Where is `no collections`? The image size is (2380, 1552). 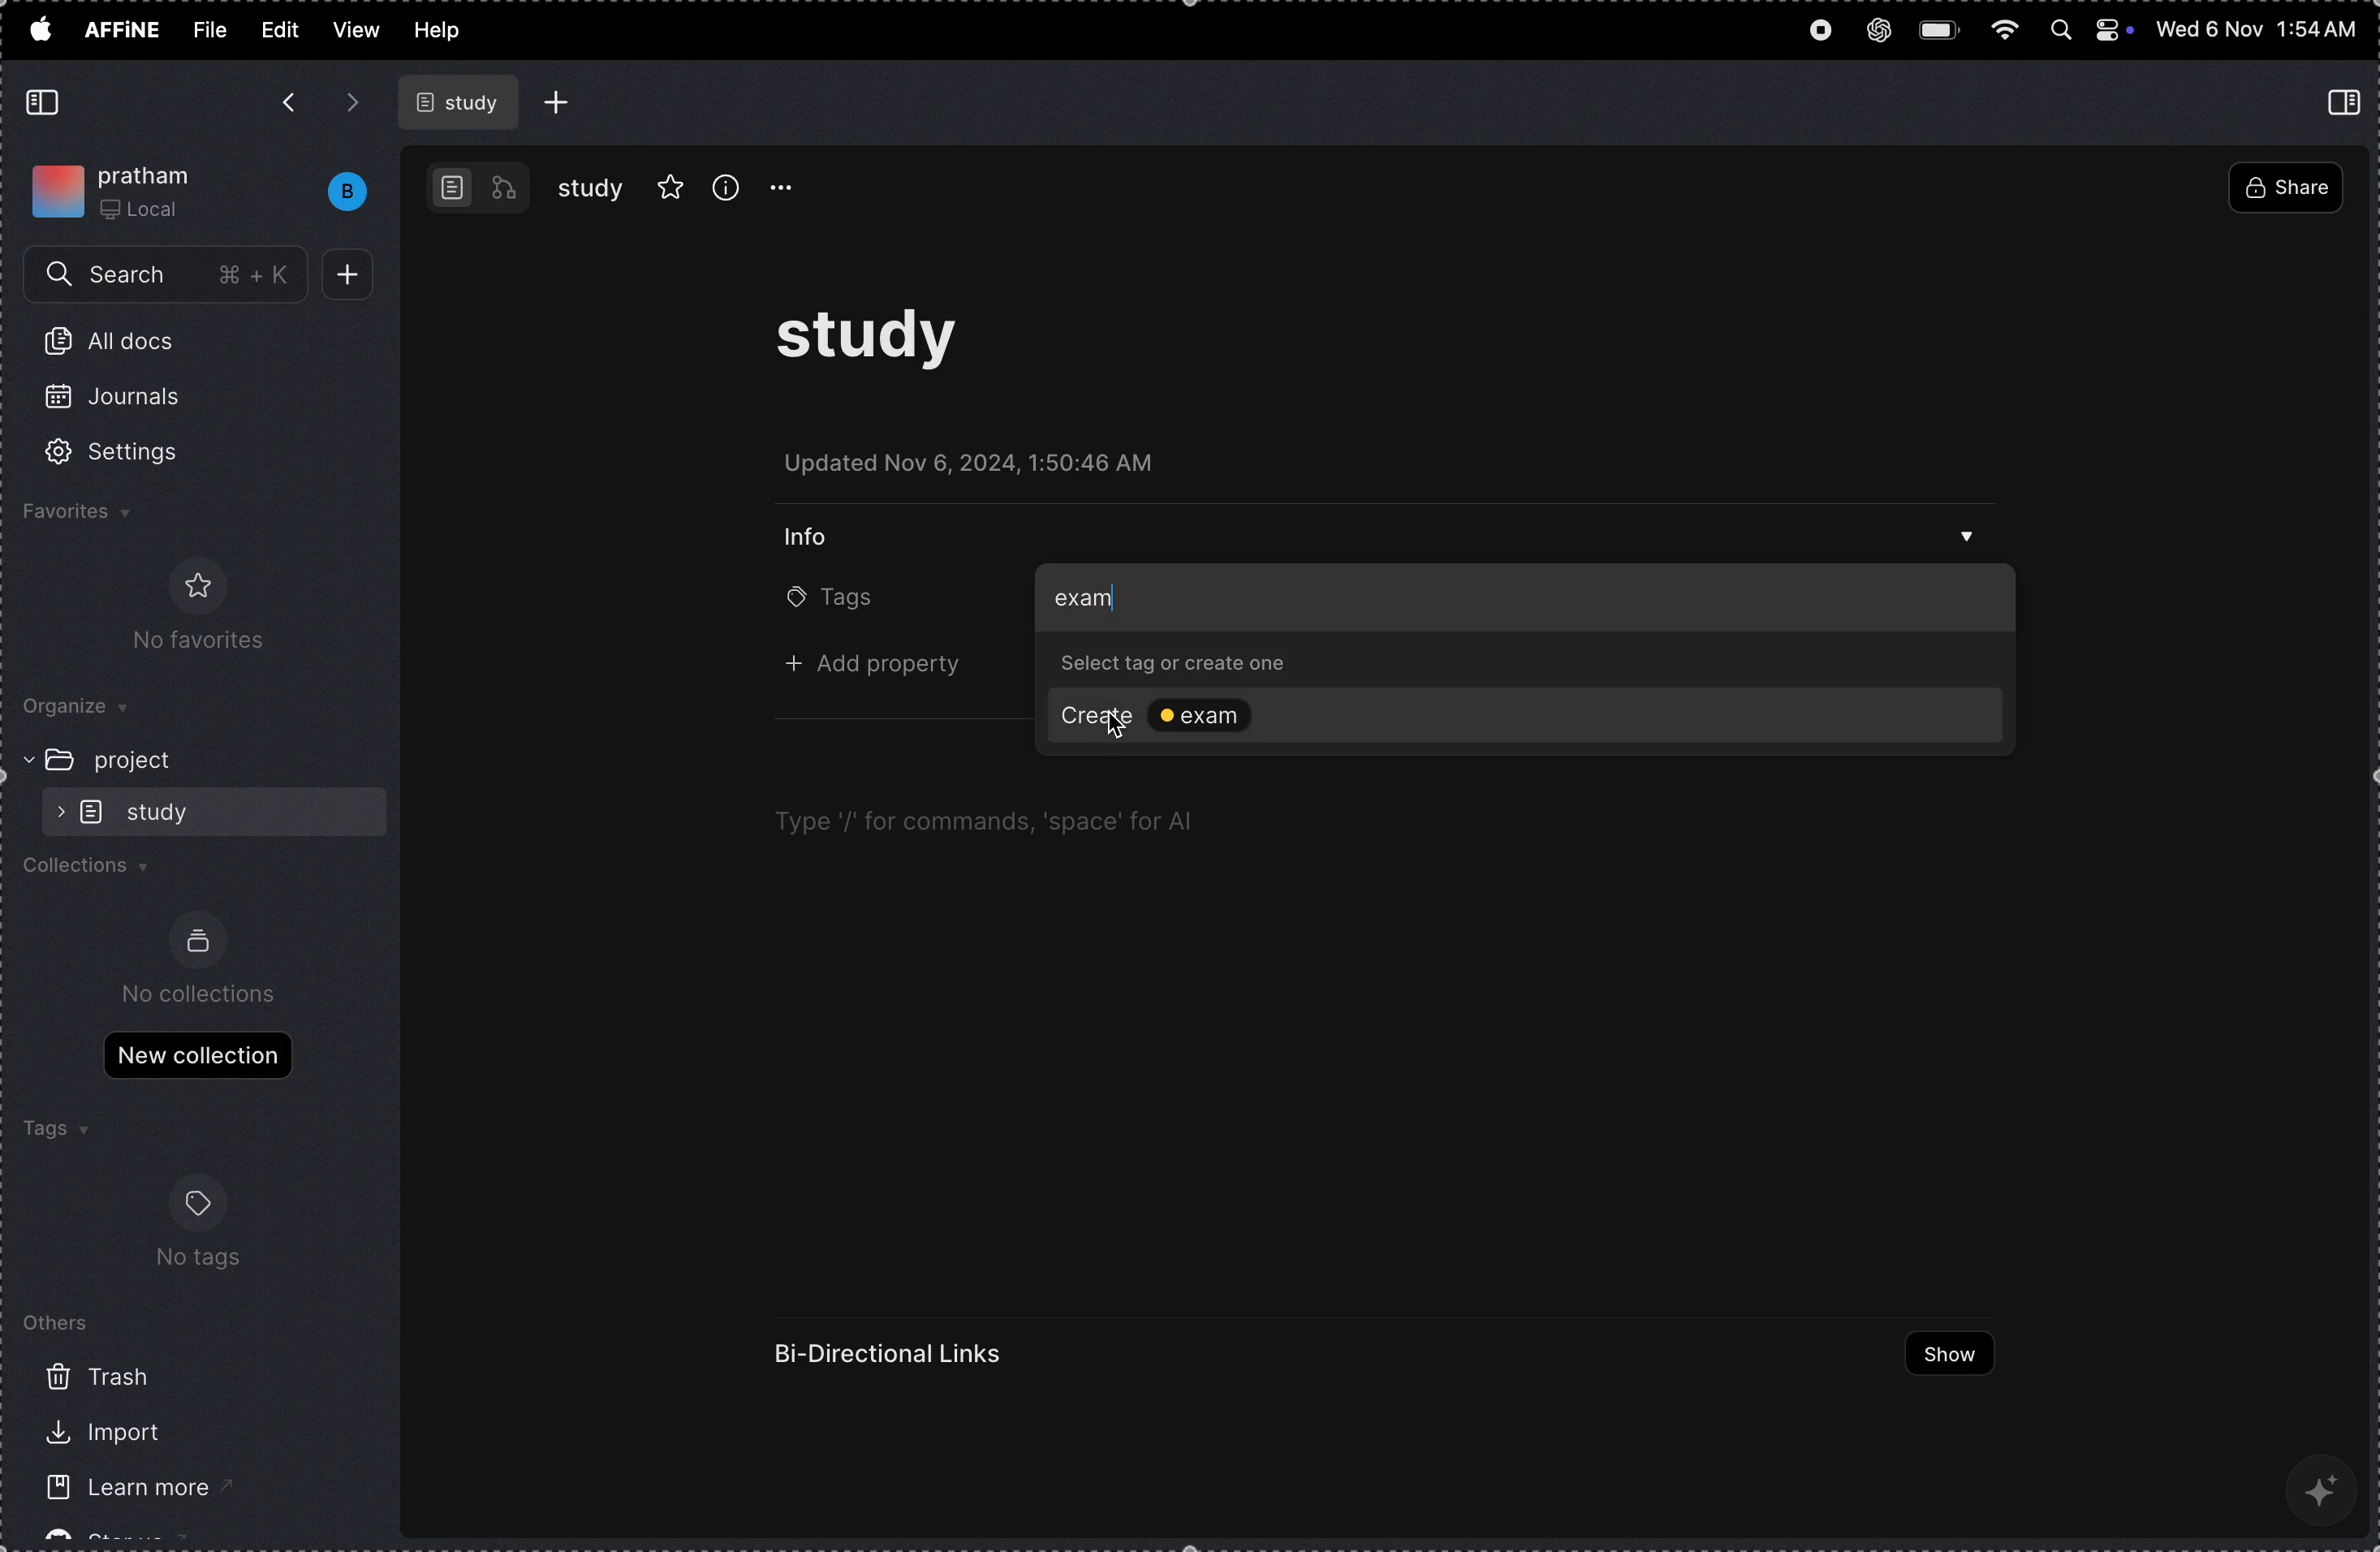 no collections is located at coordinates (201, 994).